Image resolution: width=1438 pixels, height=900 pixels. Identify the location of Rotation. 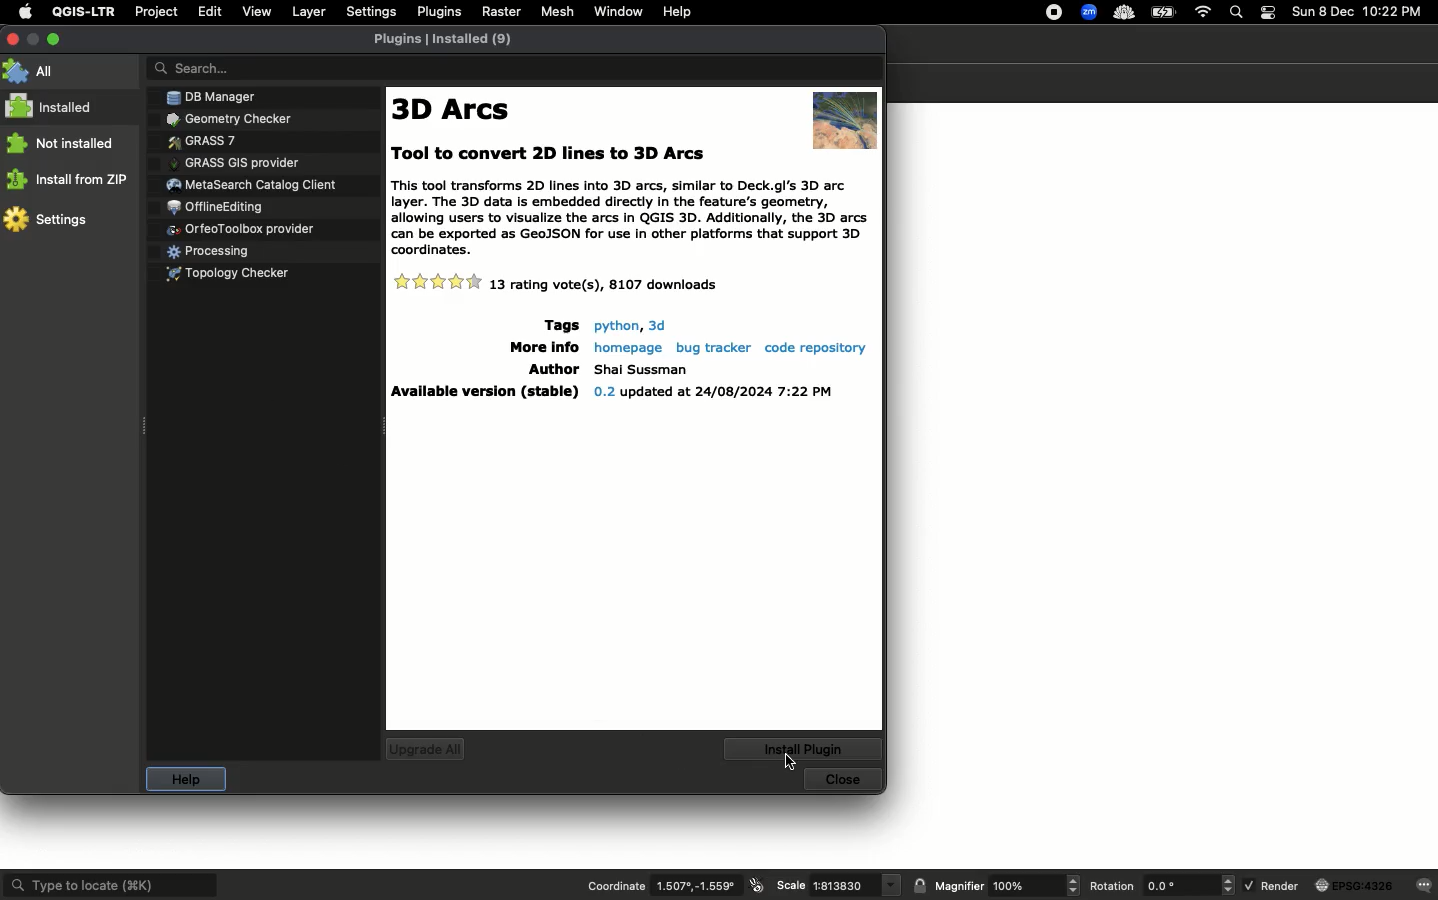
(1188, 885).